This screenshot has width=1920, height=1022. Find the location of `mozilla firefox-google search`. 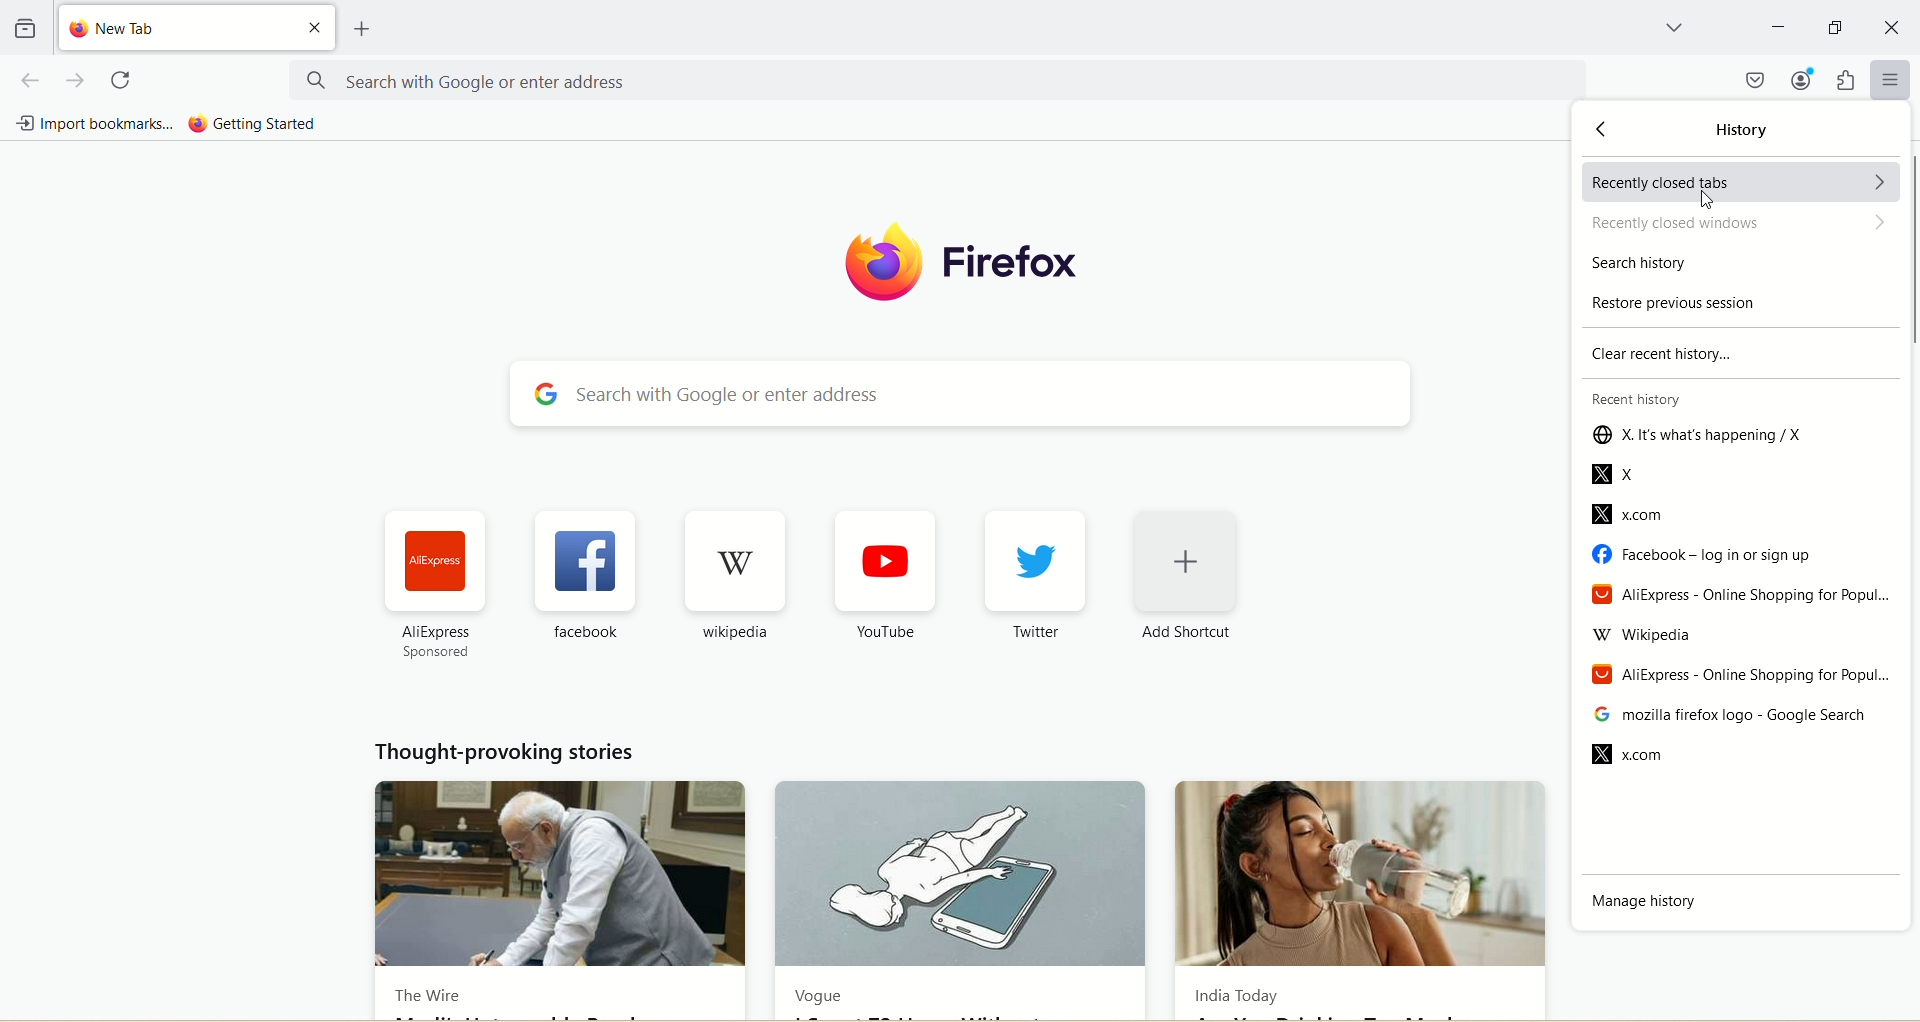

mozilla firefox-google search is located at coordinates (1742, 712).